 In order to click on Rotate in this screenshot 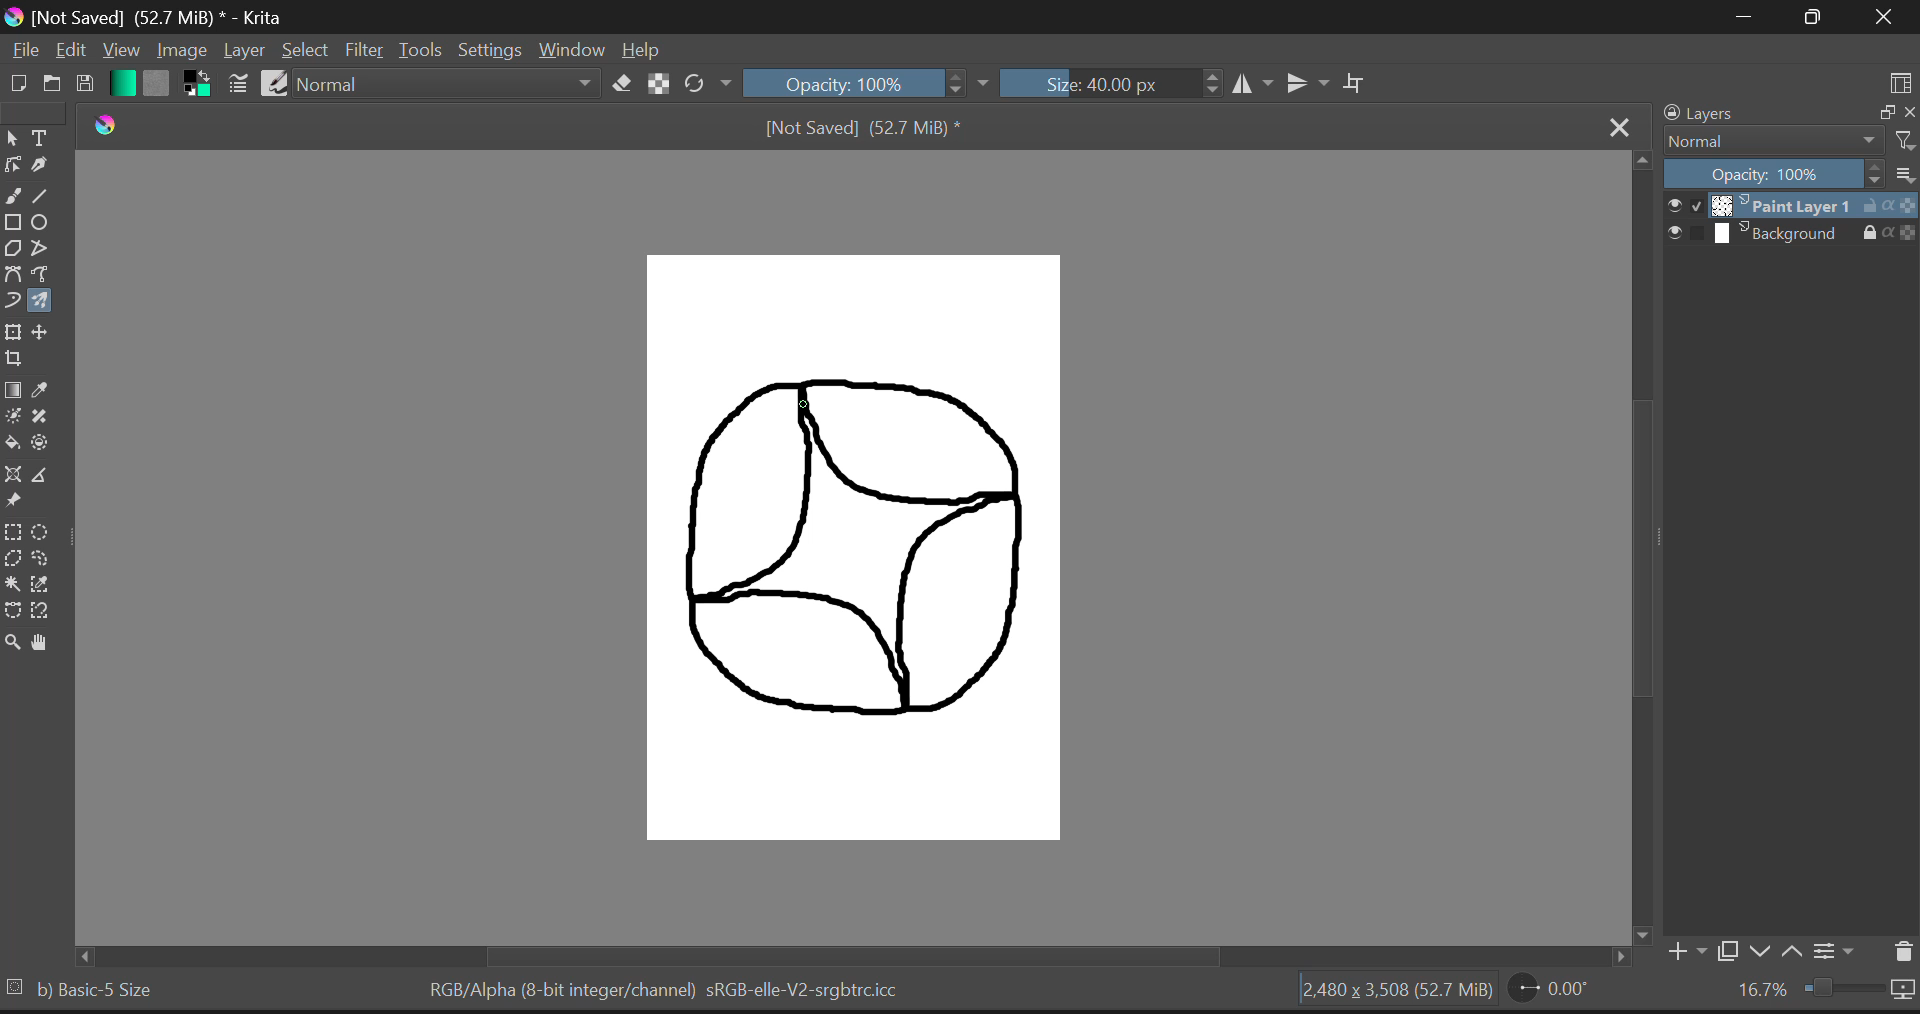, I will do `click(707, 83)`.